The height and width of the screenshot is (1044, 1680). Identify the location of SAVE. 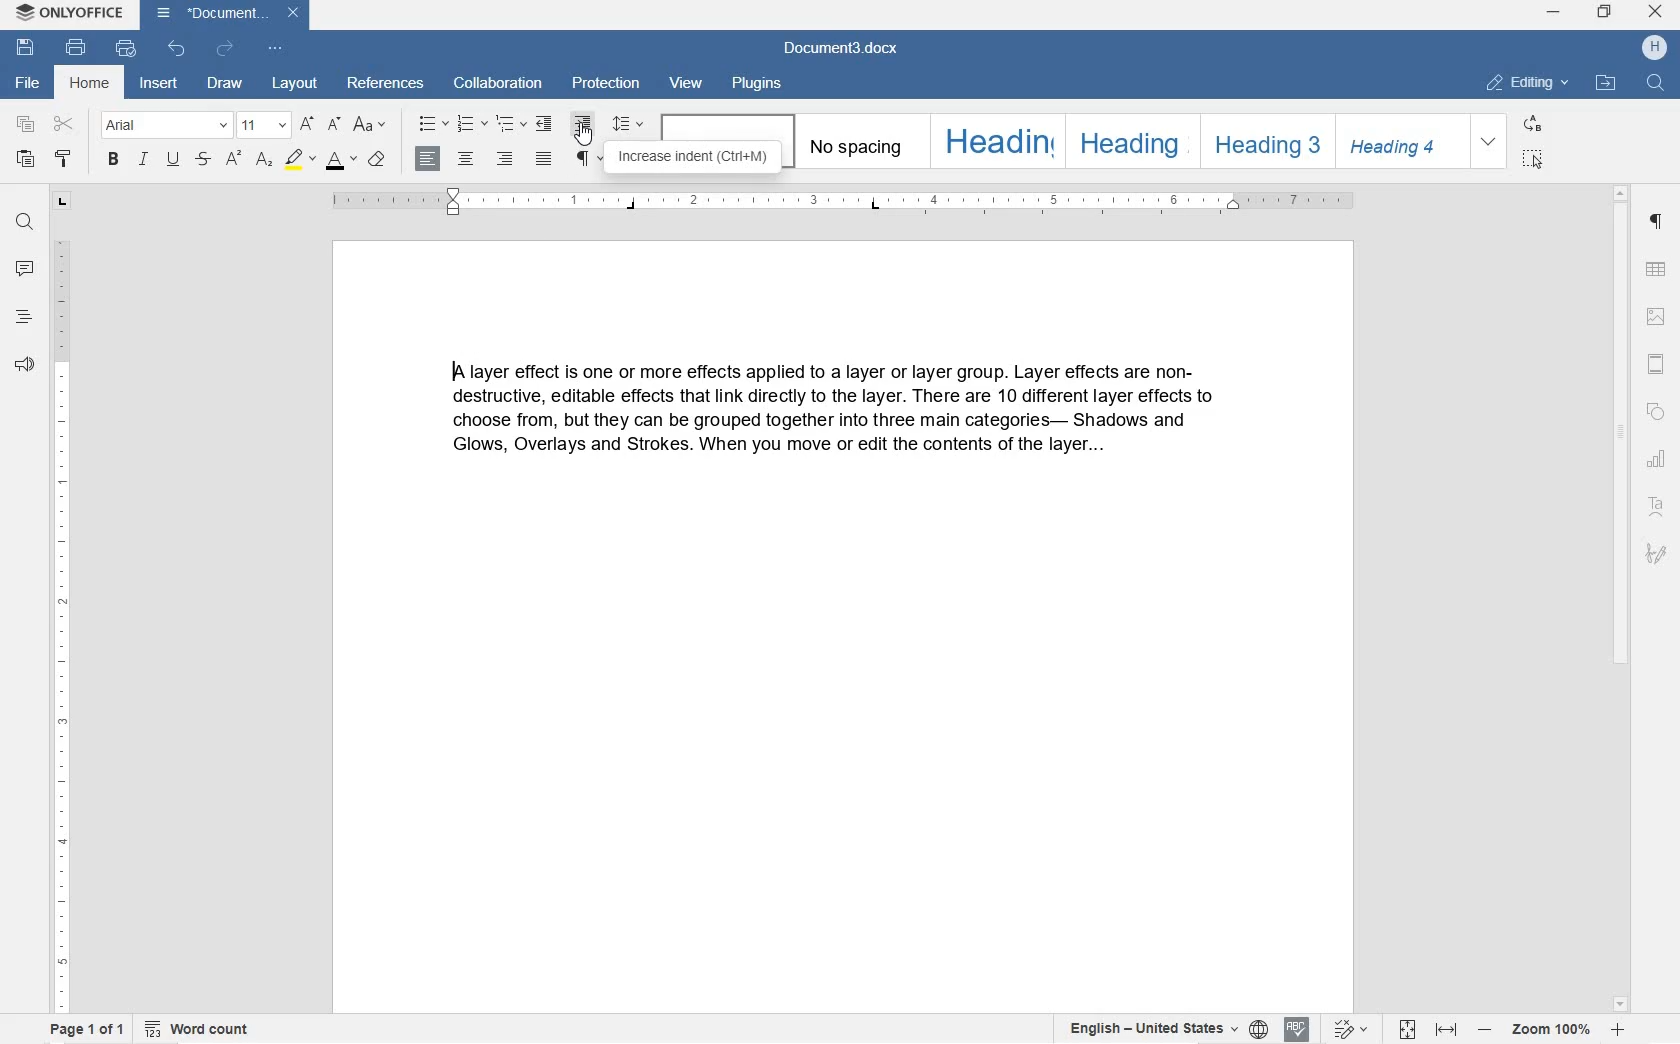
(26, 50).